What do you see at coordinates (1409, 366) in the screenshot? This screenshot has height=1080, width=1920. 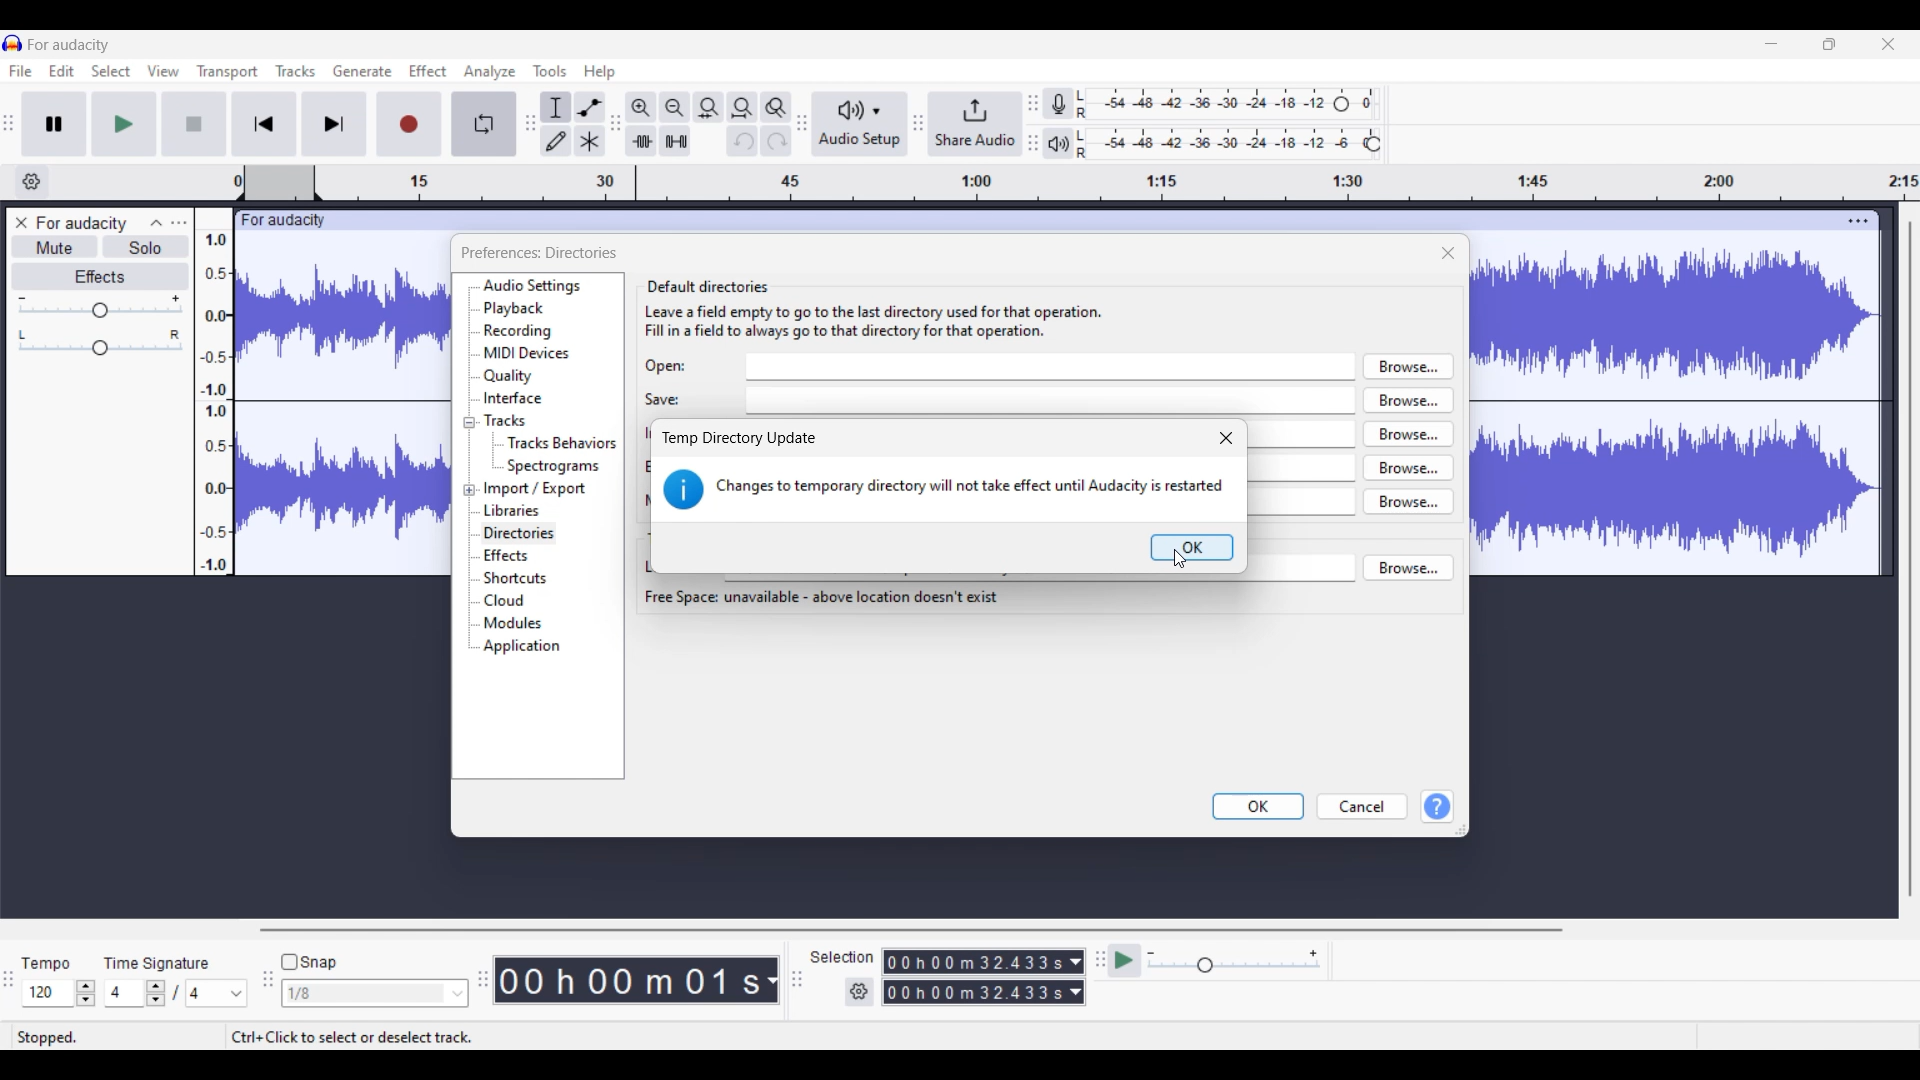 I see `browse` at bounding box center [1409, 366].